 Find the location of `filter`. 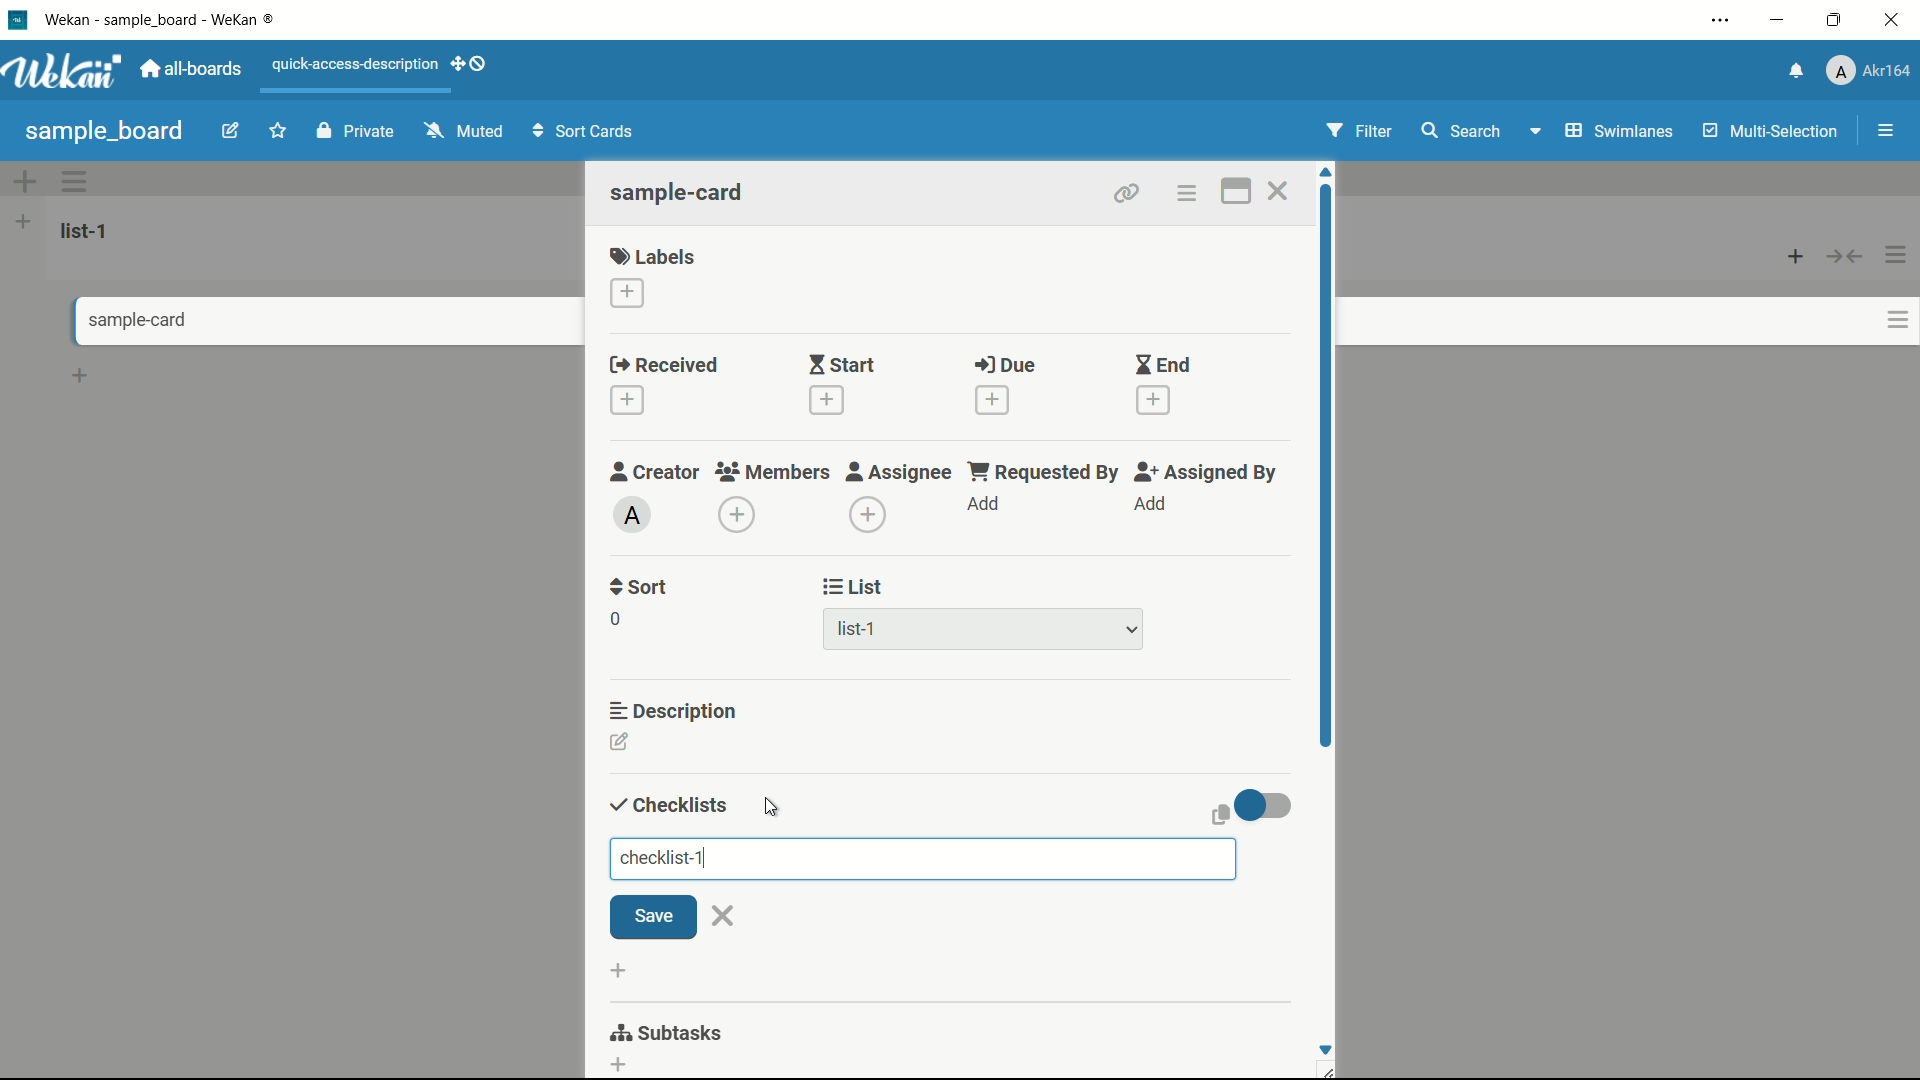

filter is located at coordinates (1360, 132).